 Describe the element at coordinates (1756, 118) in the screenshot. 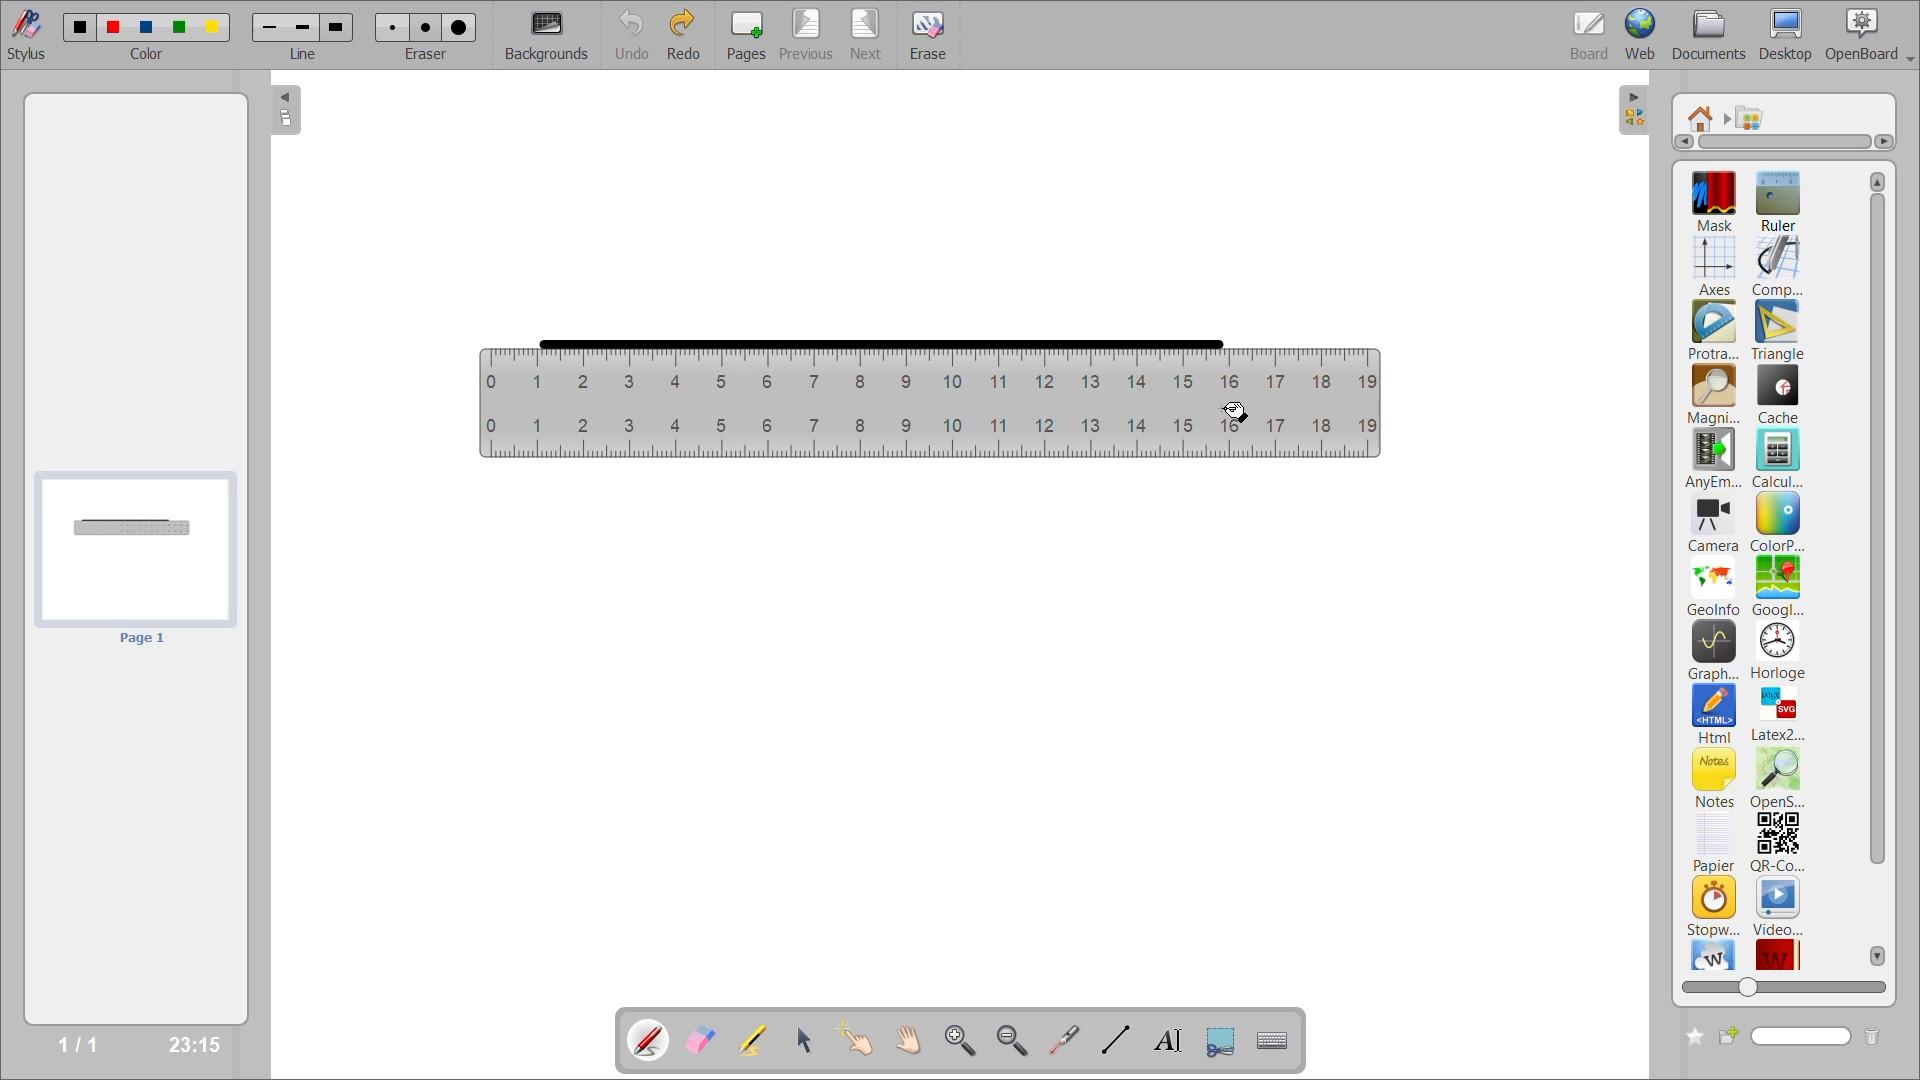

I see `applications` at that location.